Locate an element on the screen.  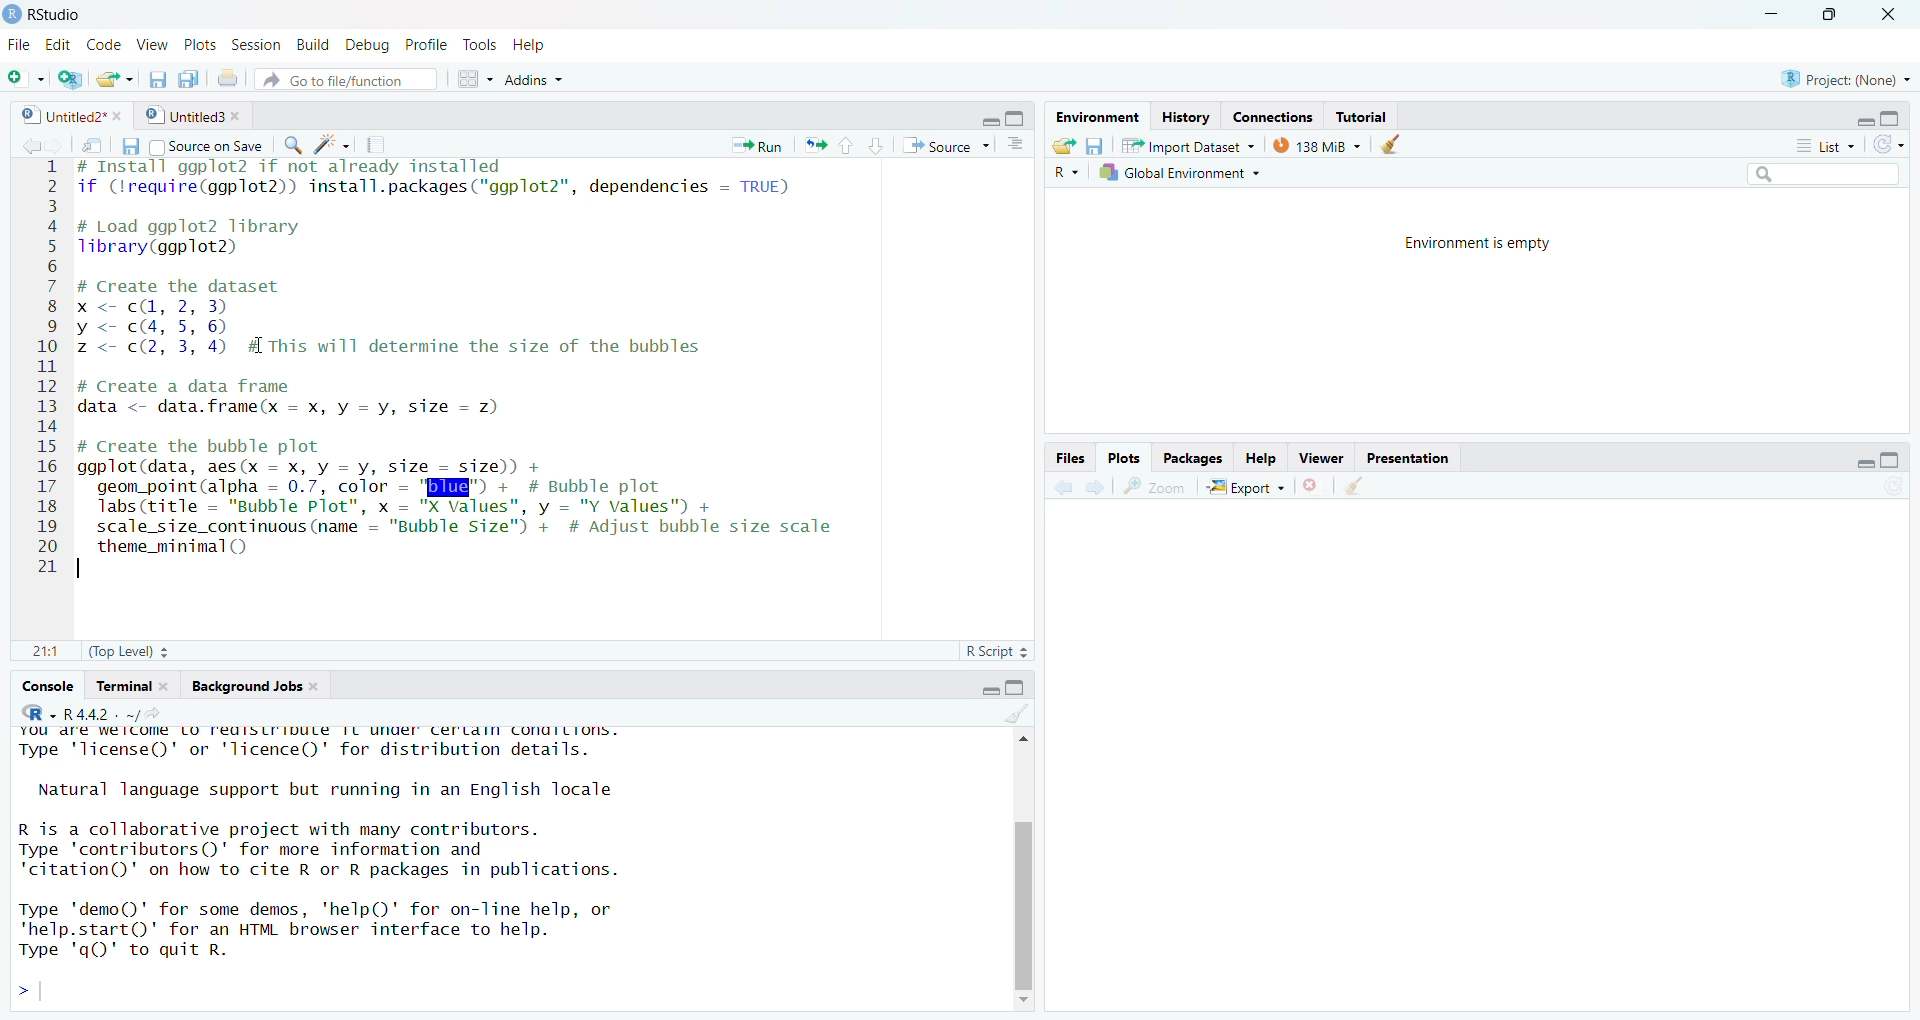
clear objects is located at coordinates (1395, 144).